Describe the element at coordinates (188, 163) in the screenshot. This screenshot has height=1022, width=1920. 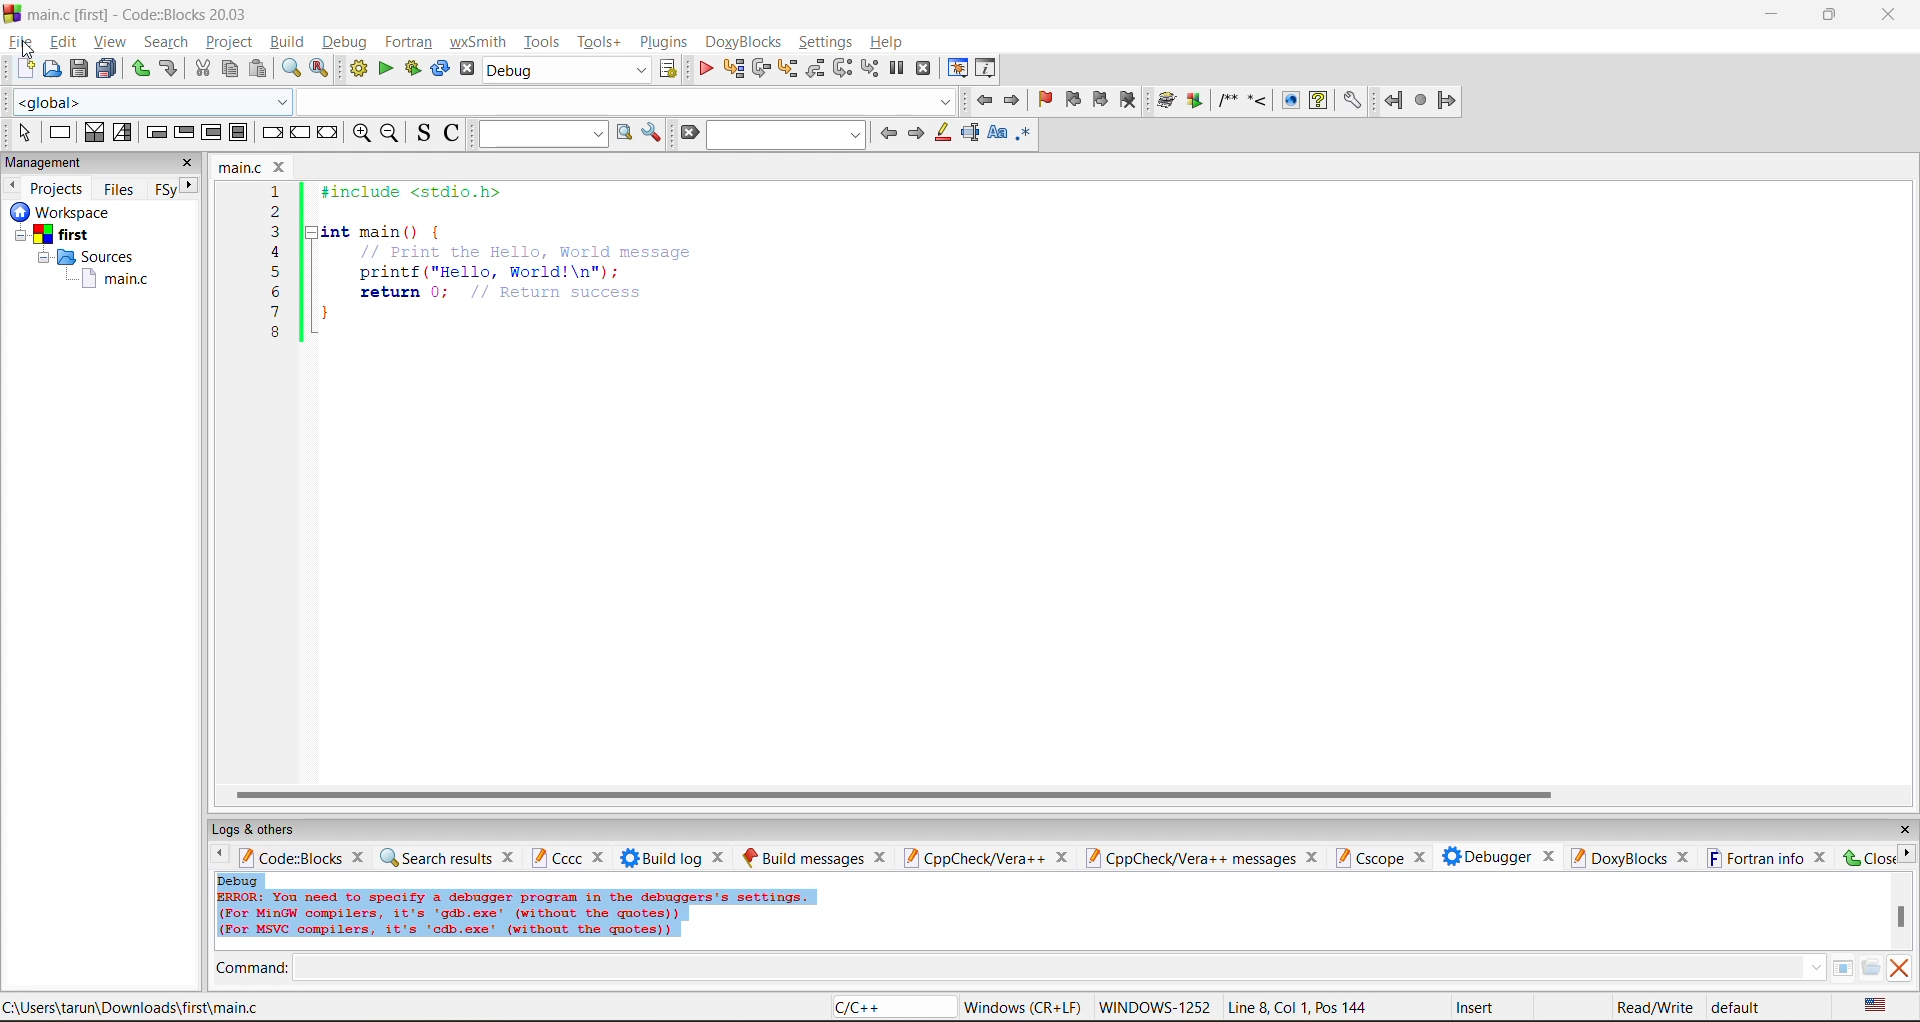
I see `close` at that location.